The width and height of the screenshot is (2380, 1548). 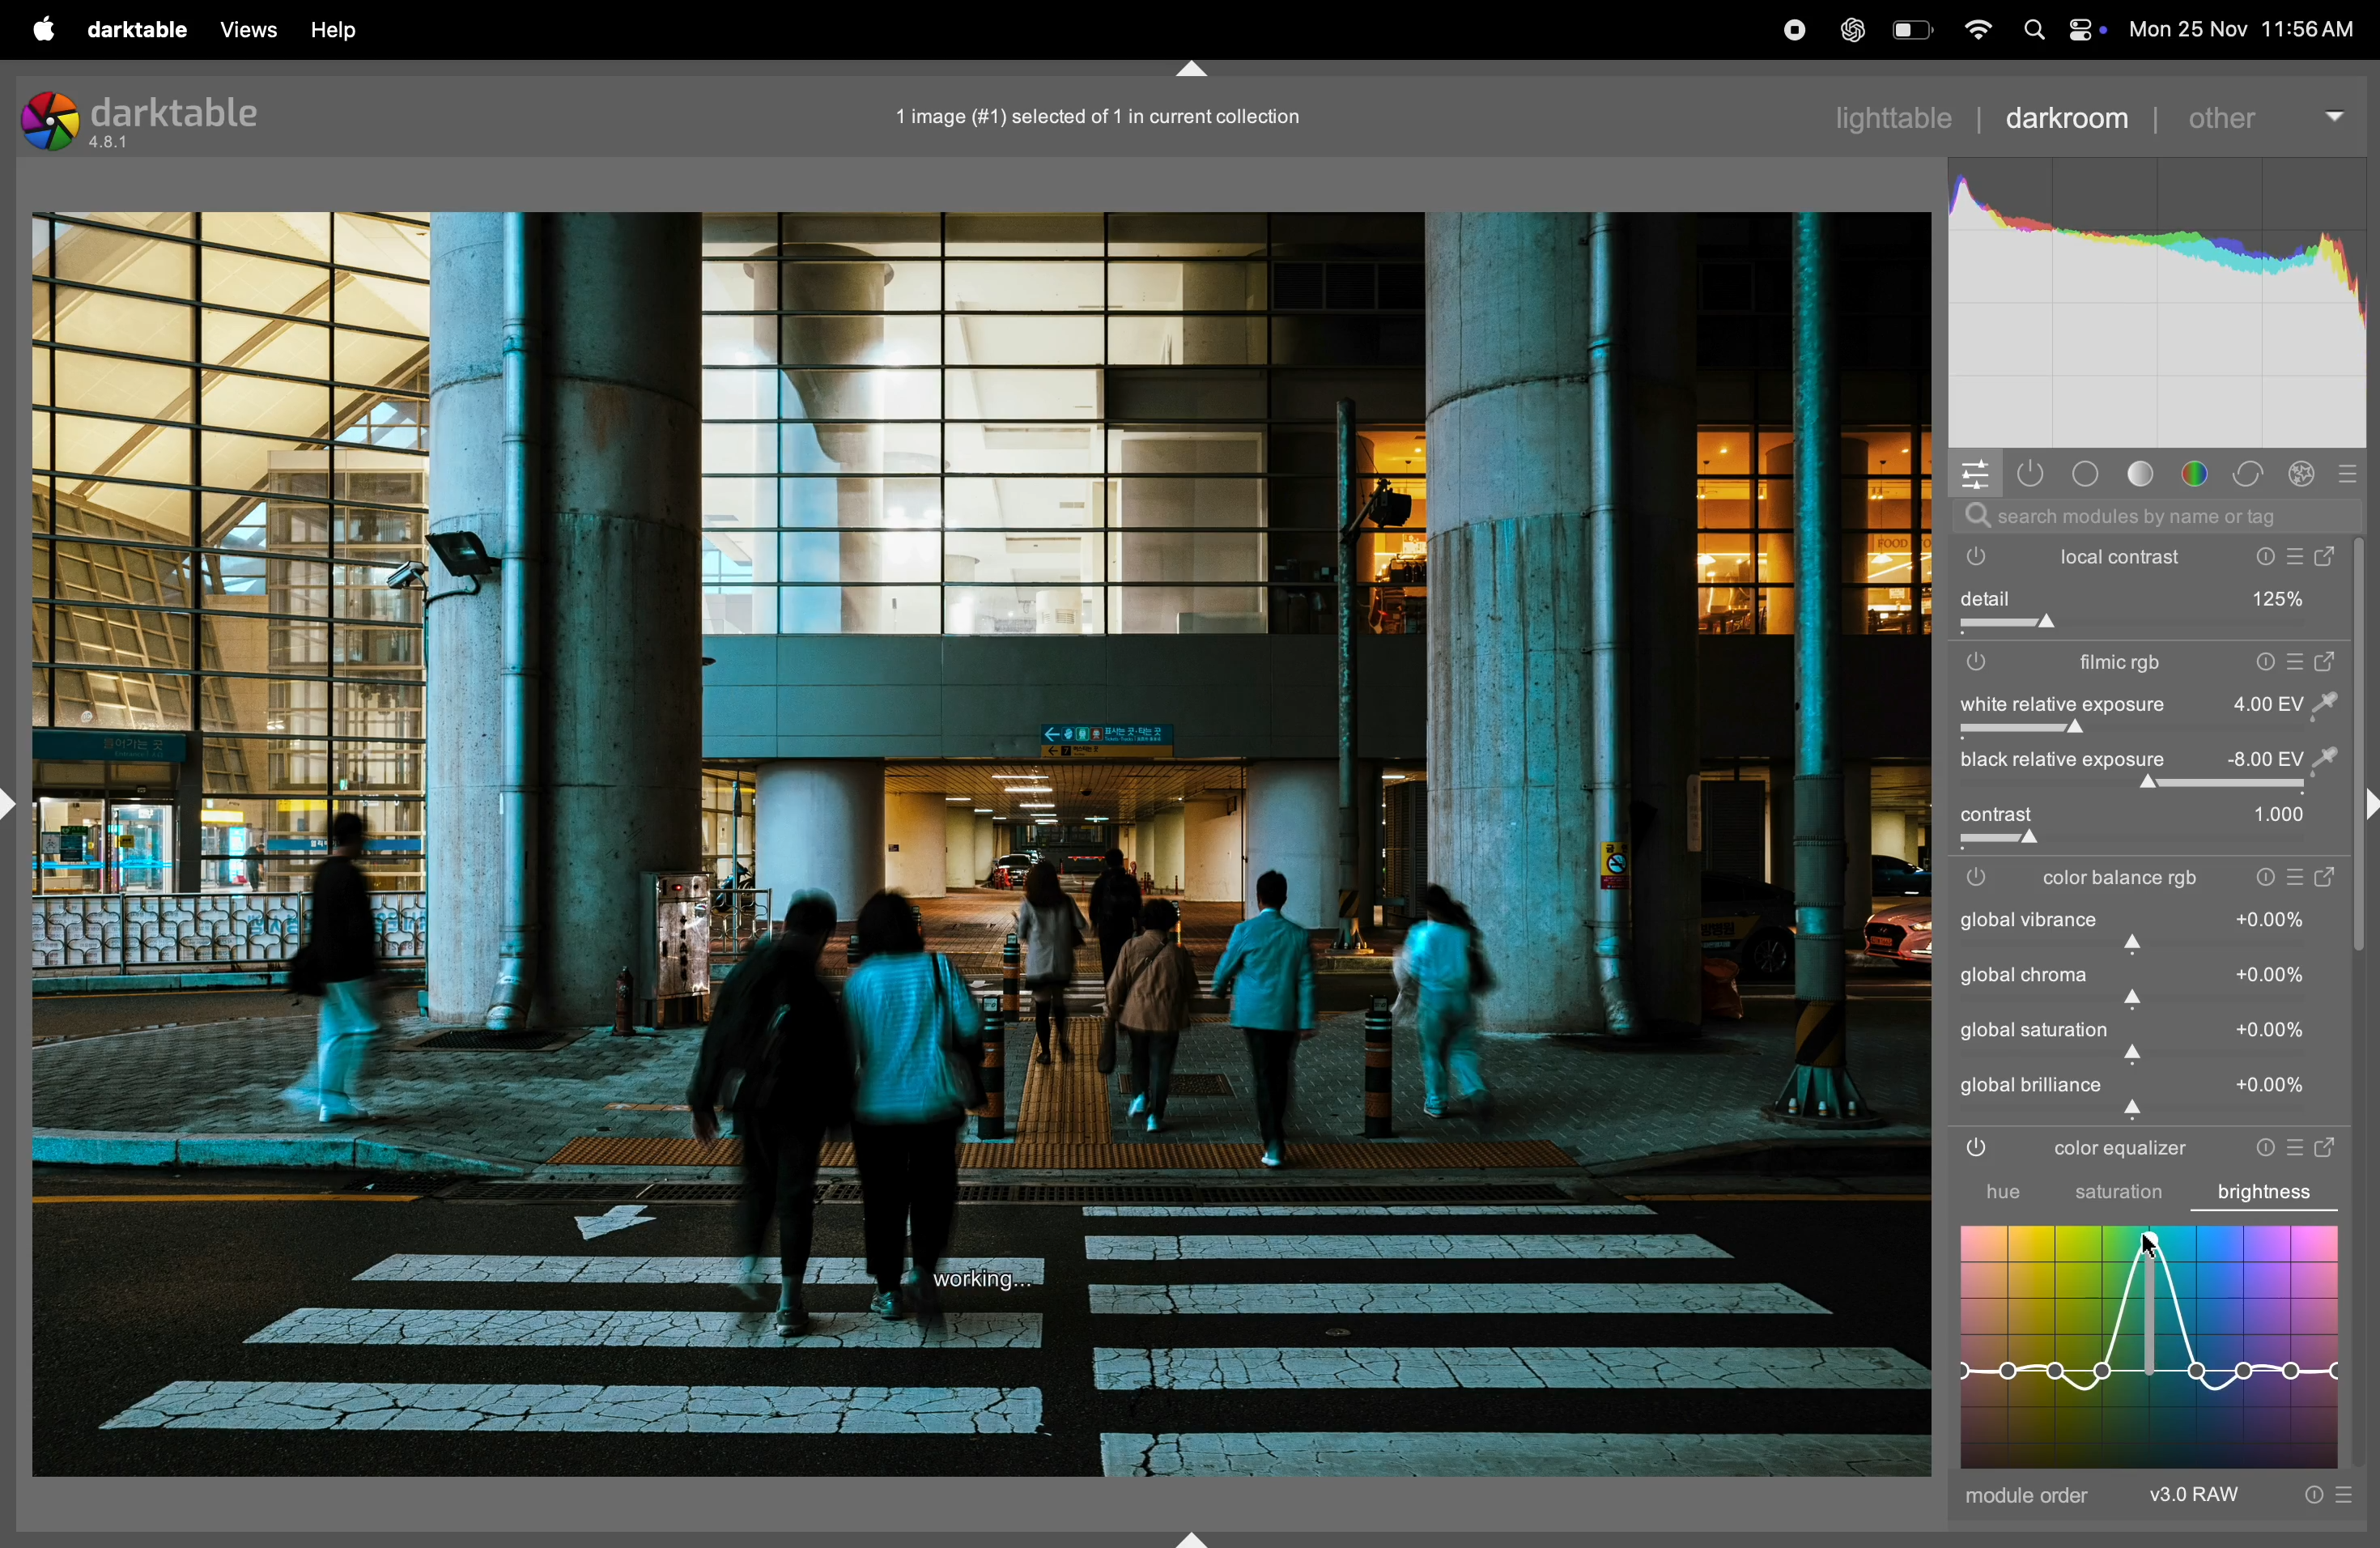 What do you see at coordinates (1977, 662) in the screenshot?
I see `filmic rgb switch off` at bounding box center [1977, 662].